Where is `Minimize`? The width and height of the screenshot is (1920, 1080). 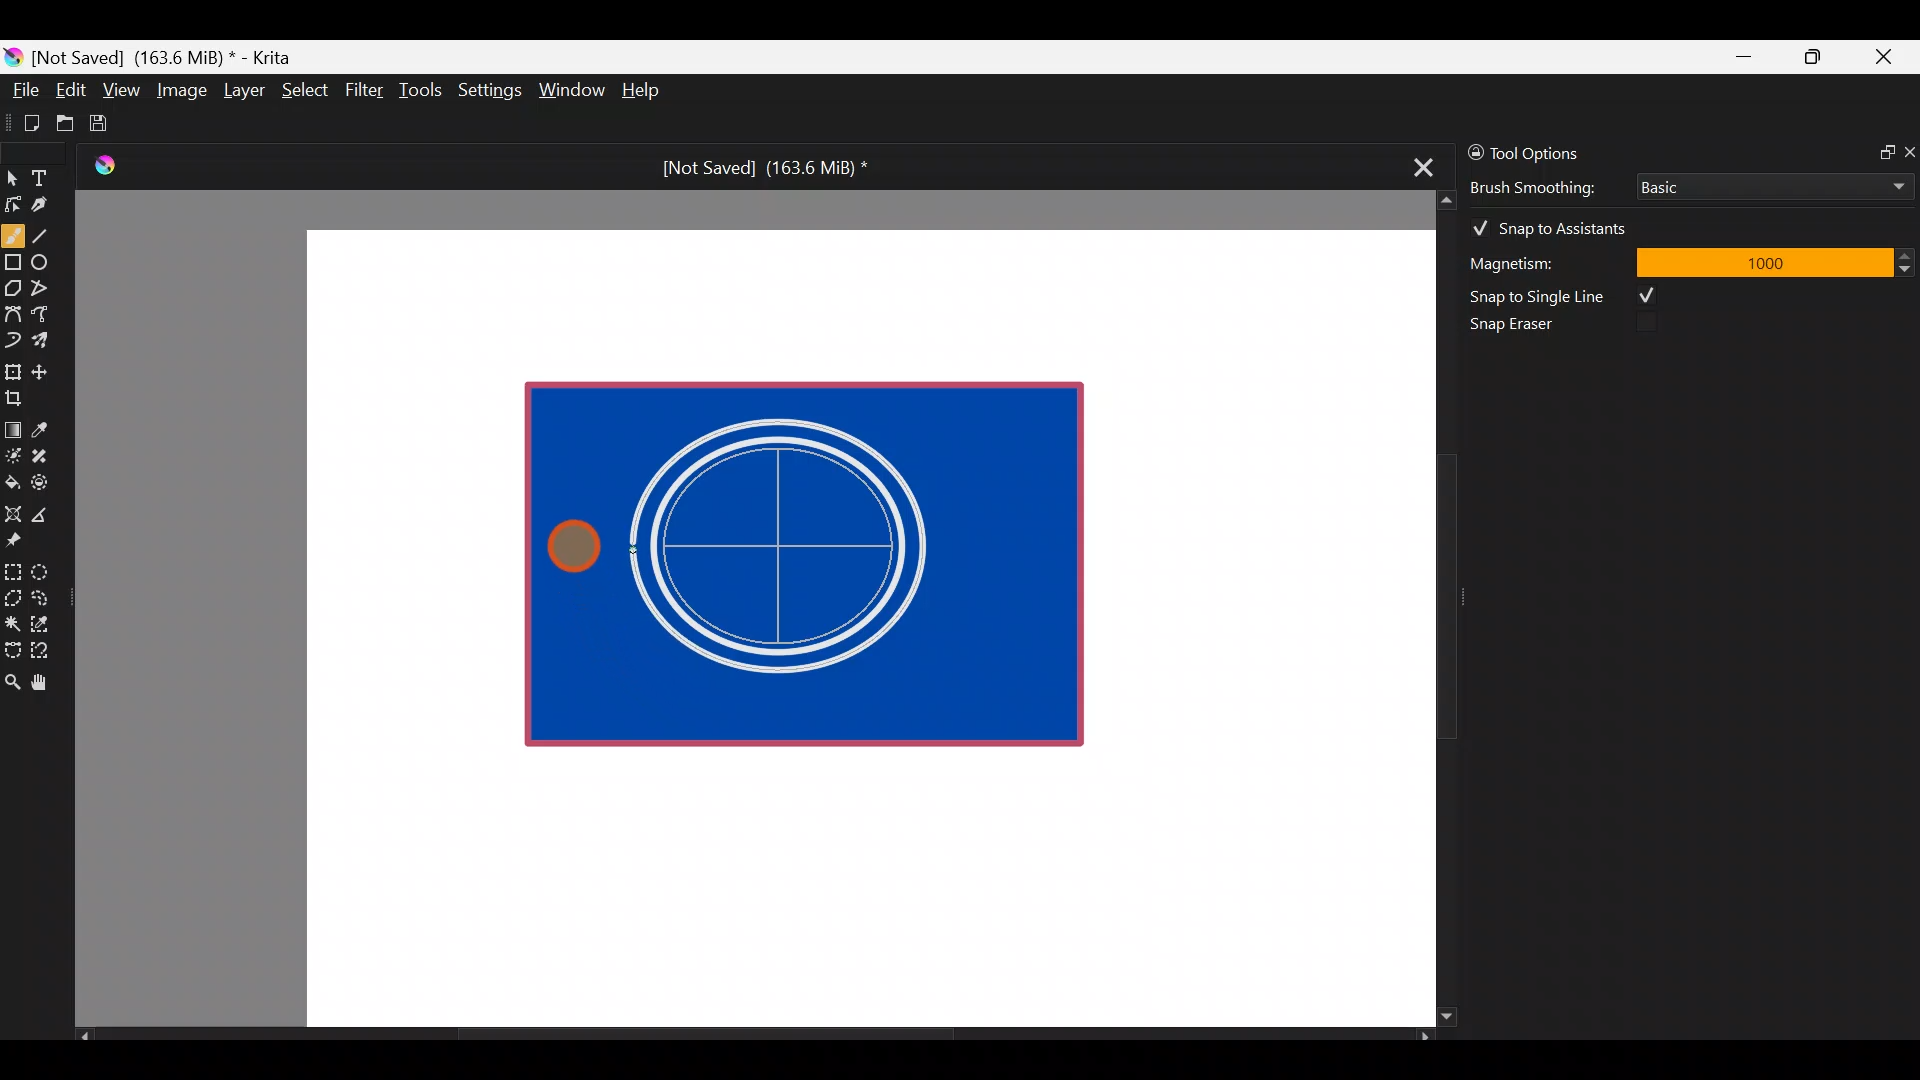 Minimize is located at coordinates (1745, 57).